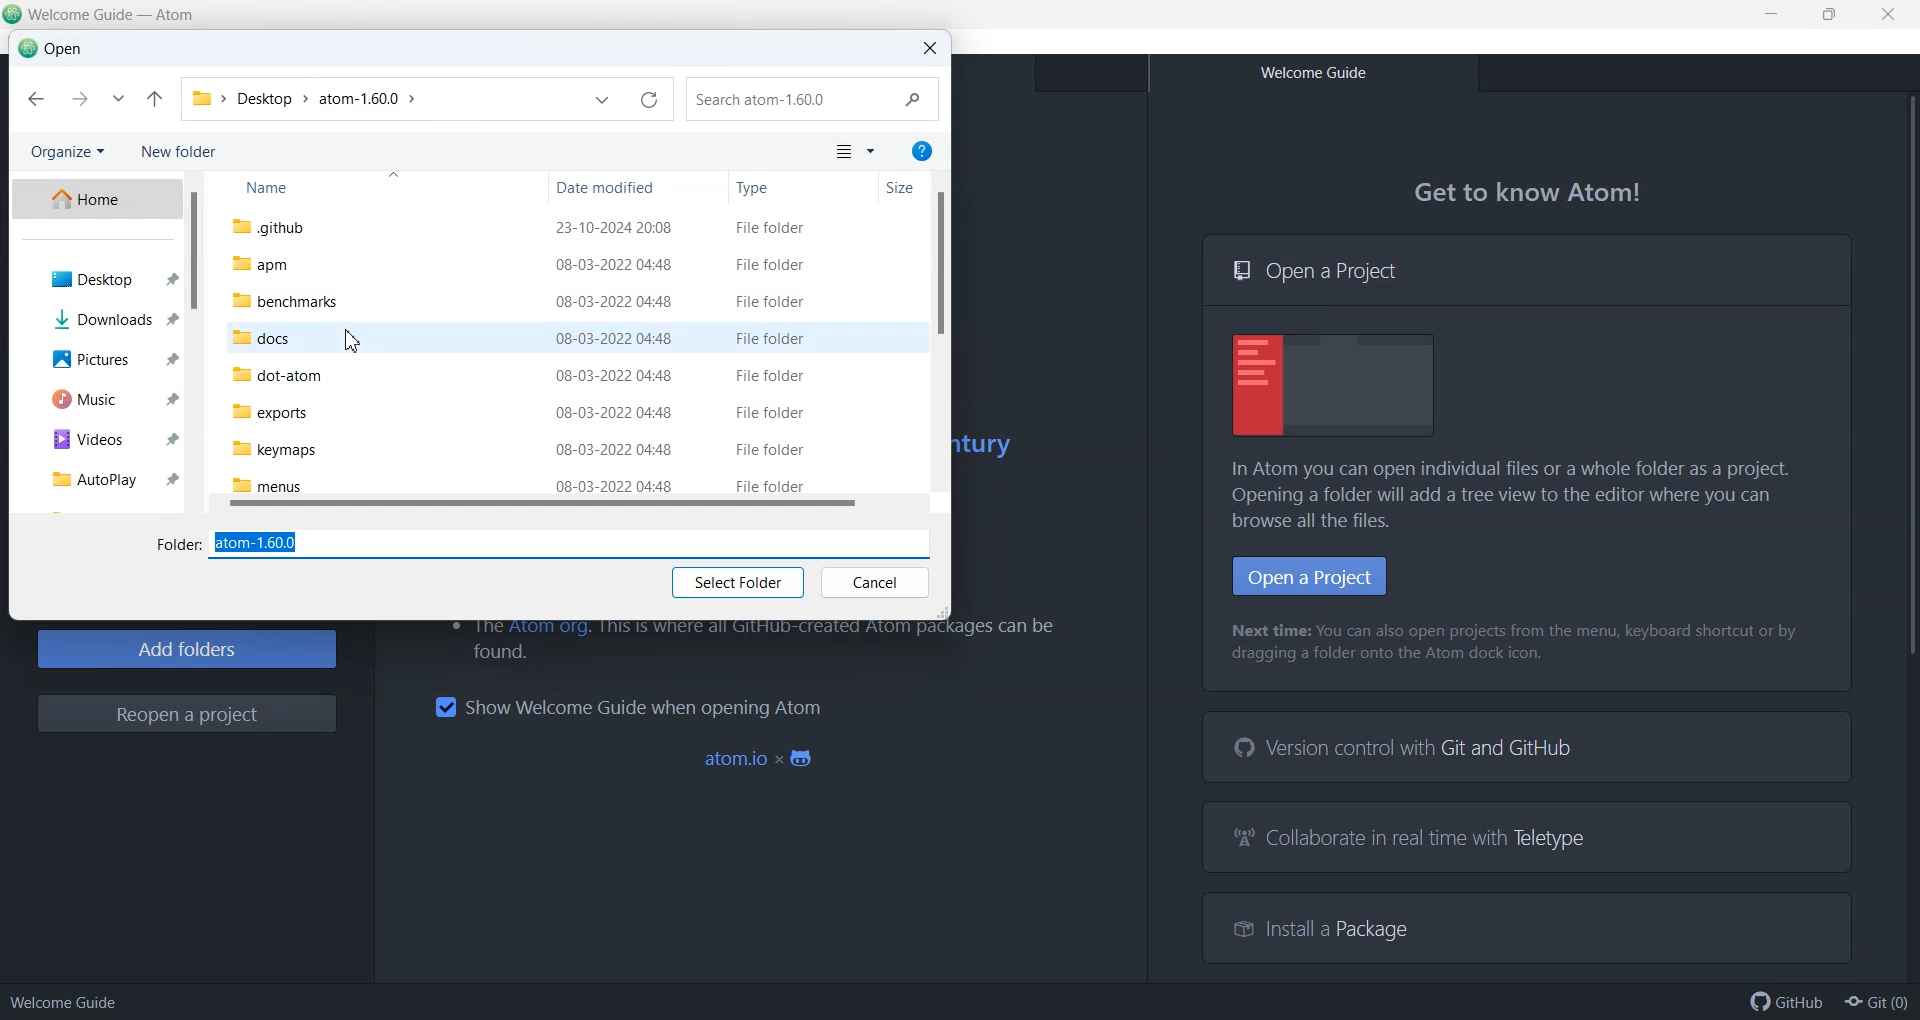  I want to click on 23-10-2024 20:08, so click(617, 228).